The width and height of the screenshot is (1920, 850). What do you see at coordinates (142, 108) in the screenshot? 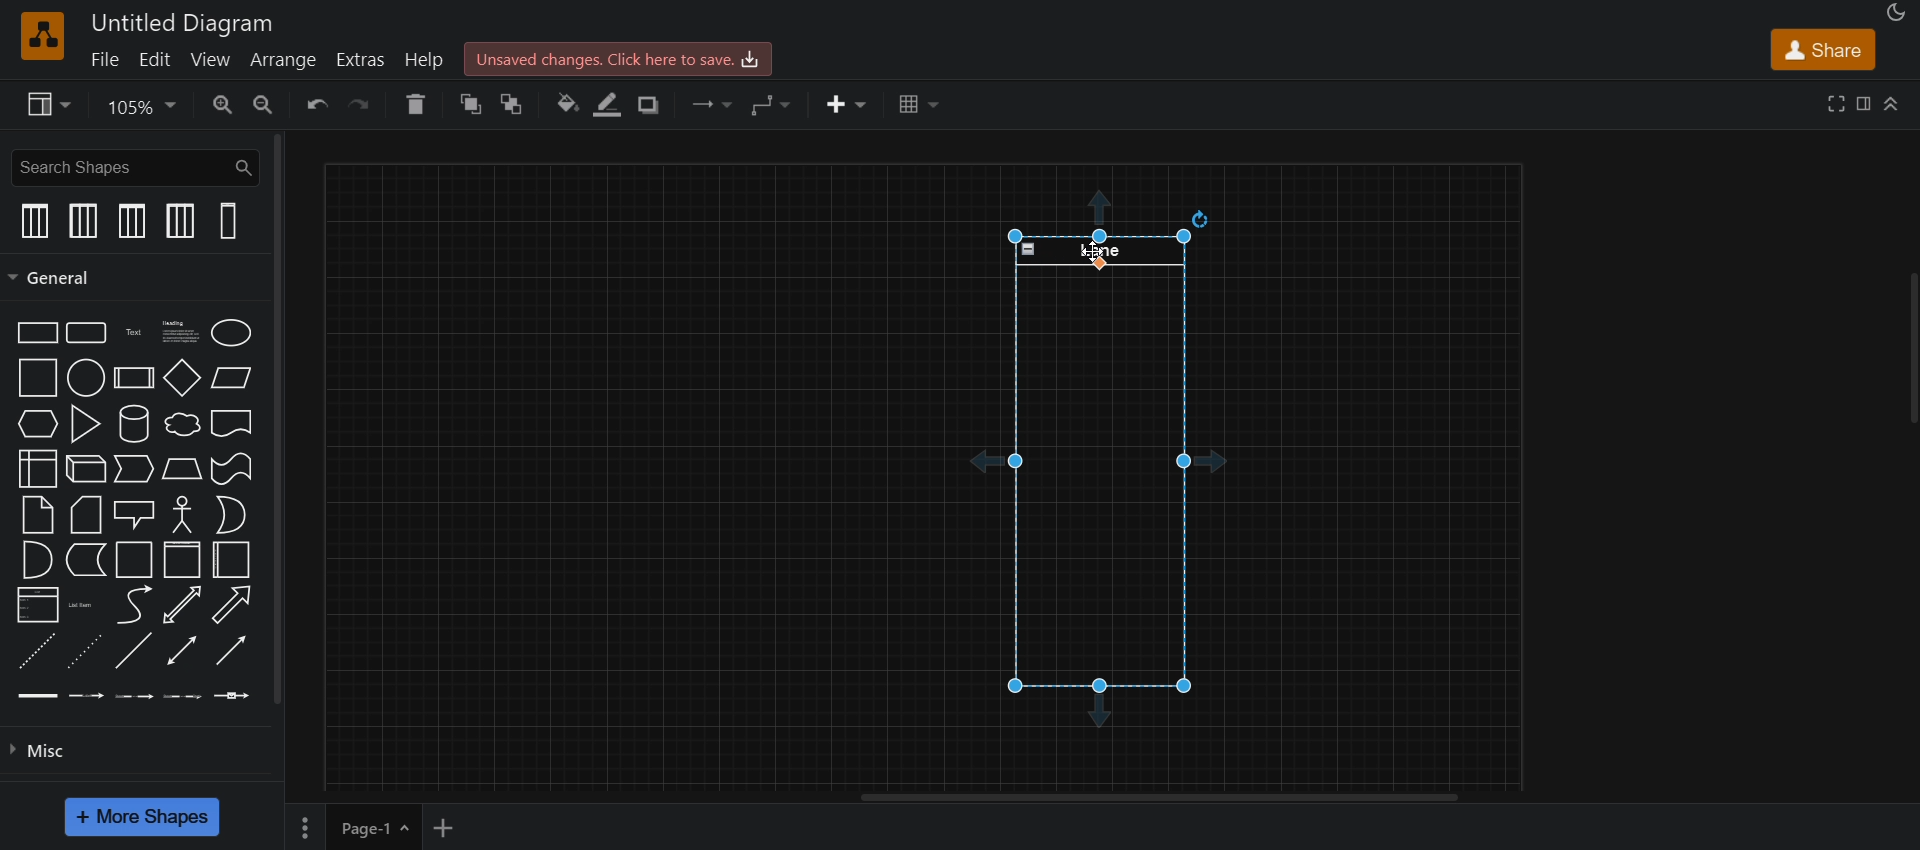
I see `zoom` at bounding box center [142, 108].